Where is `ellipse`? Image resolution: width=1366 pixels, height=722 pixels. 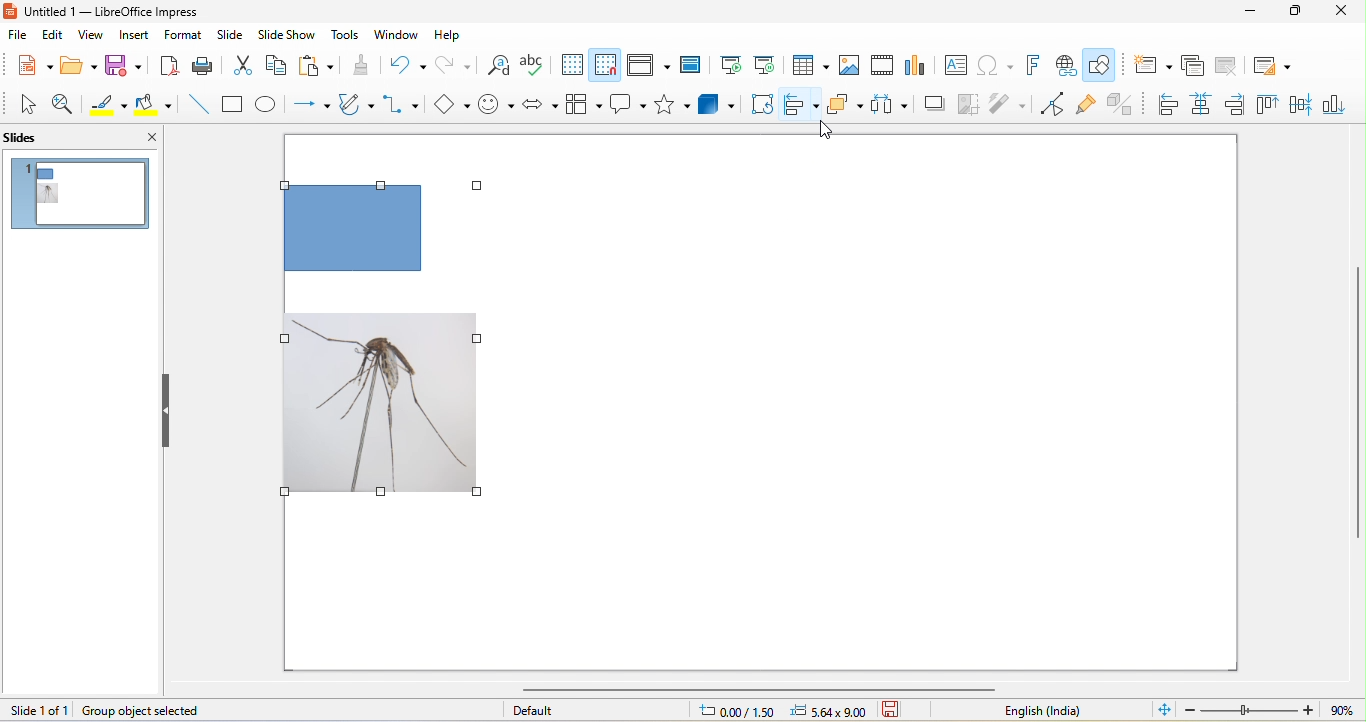 ellipse is located at coordinates (269, 106).